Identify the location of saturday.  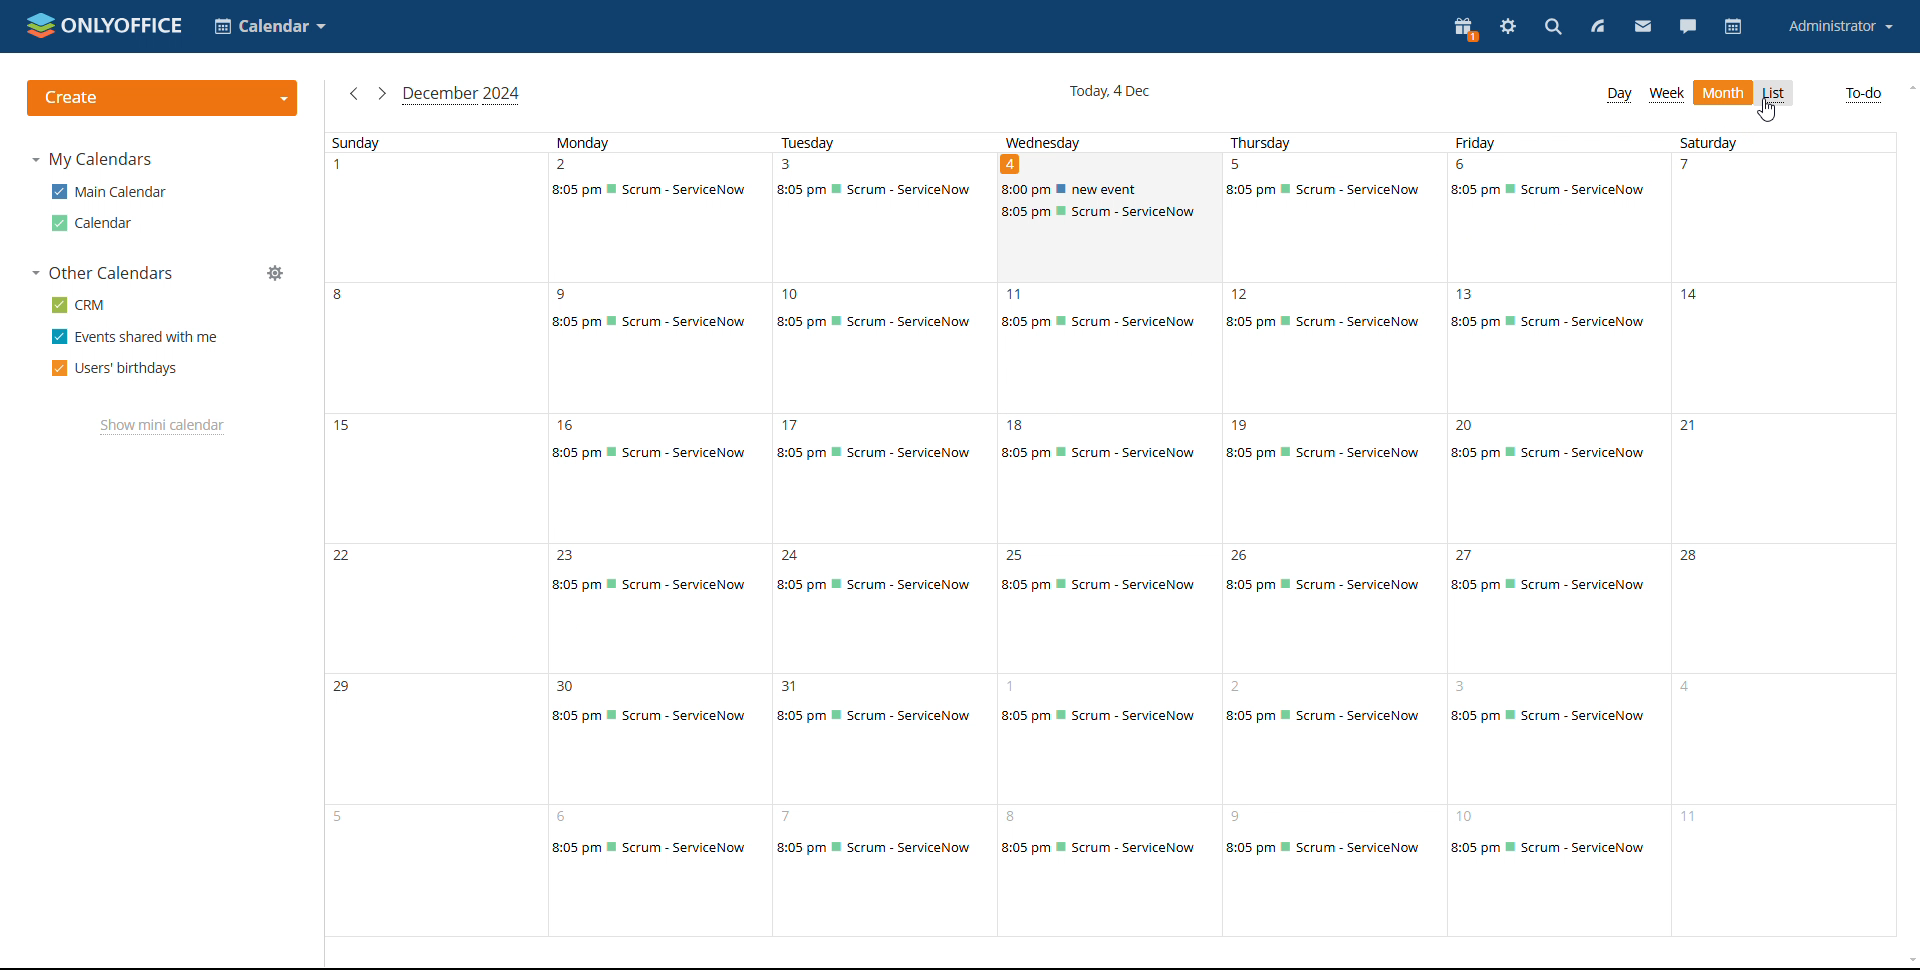
(1788, 637).